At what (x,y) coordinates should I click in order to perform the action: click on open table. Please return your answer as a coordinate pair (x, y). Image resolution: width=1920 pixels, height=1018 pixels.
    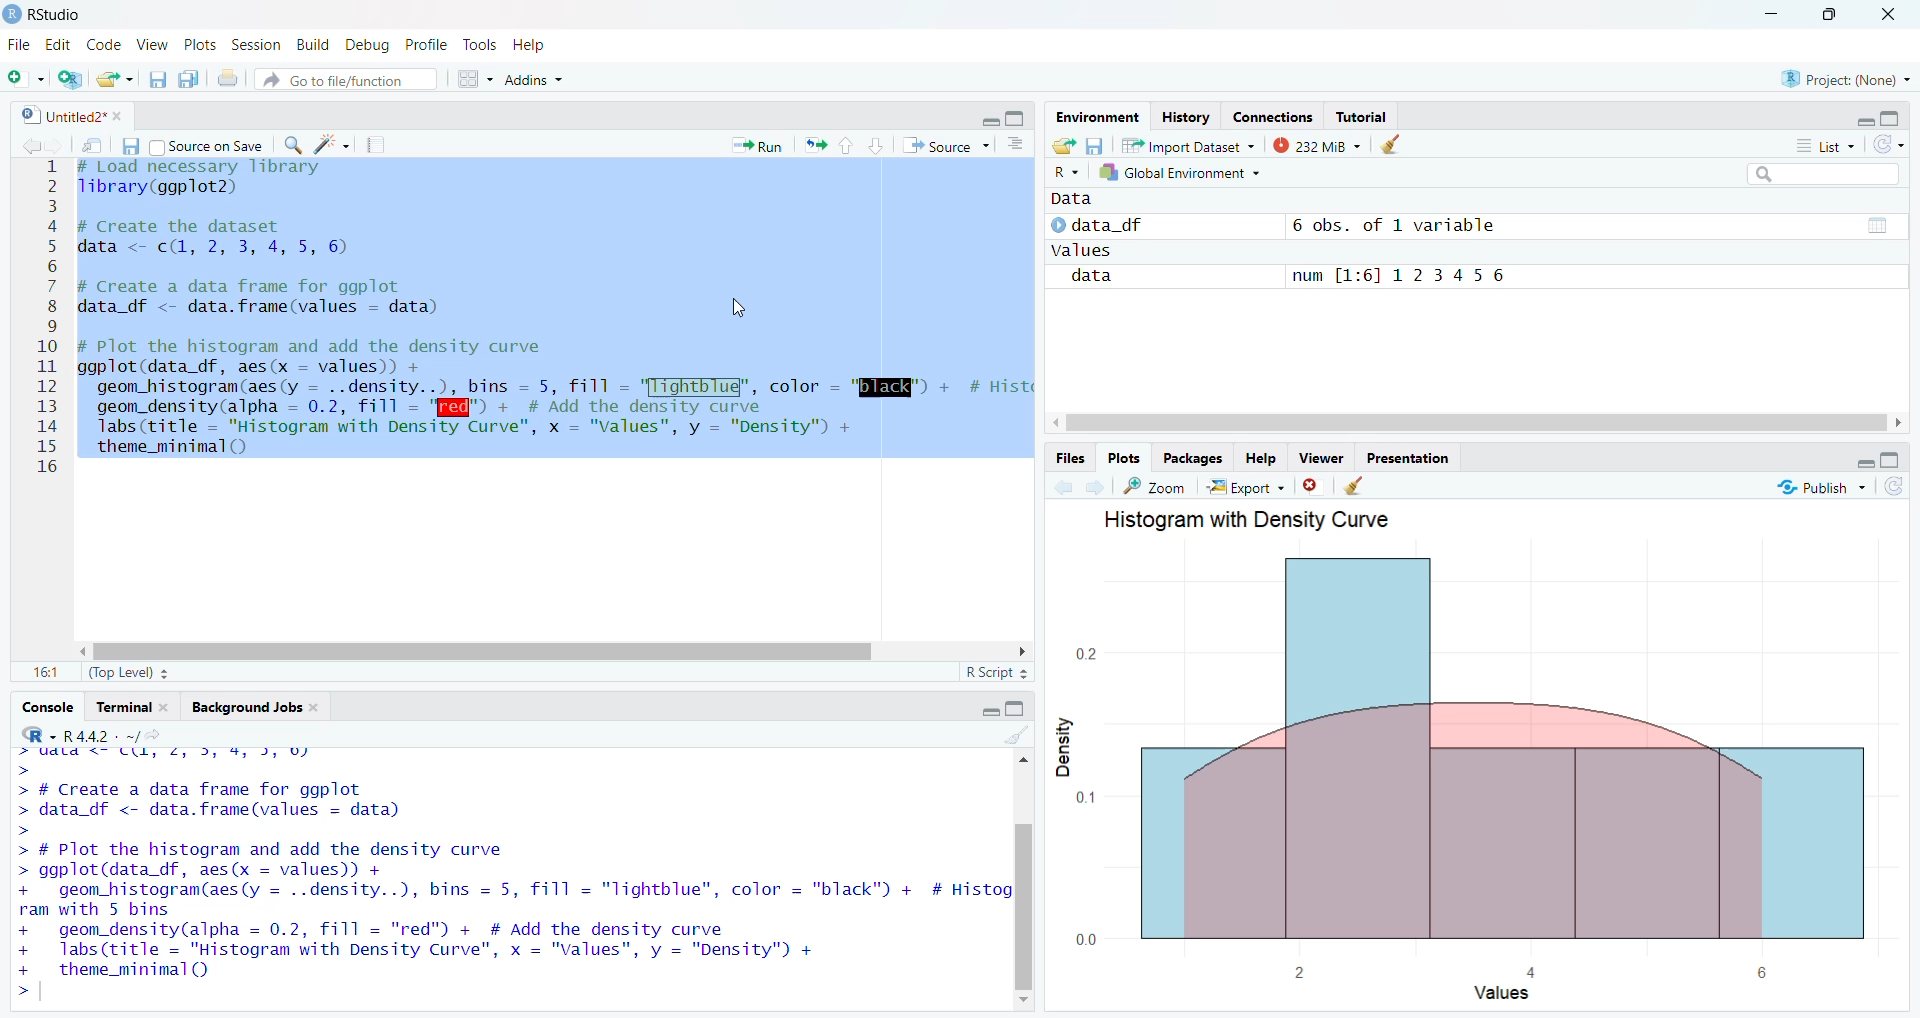
    Looking at the image, I should click on (1878, 226).